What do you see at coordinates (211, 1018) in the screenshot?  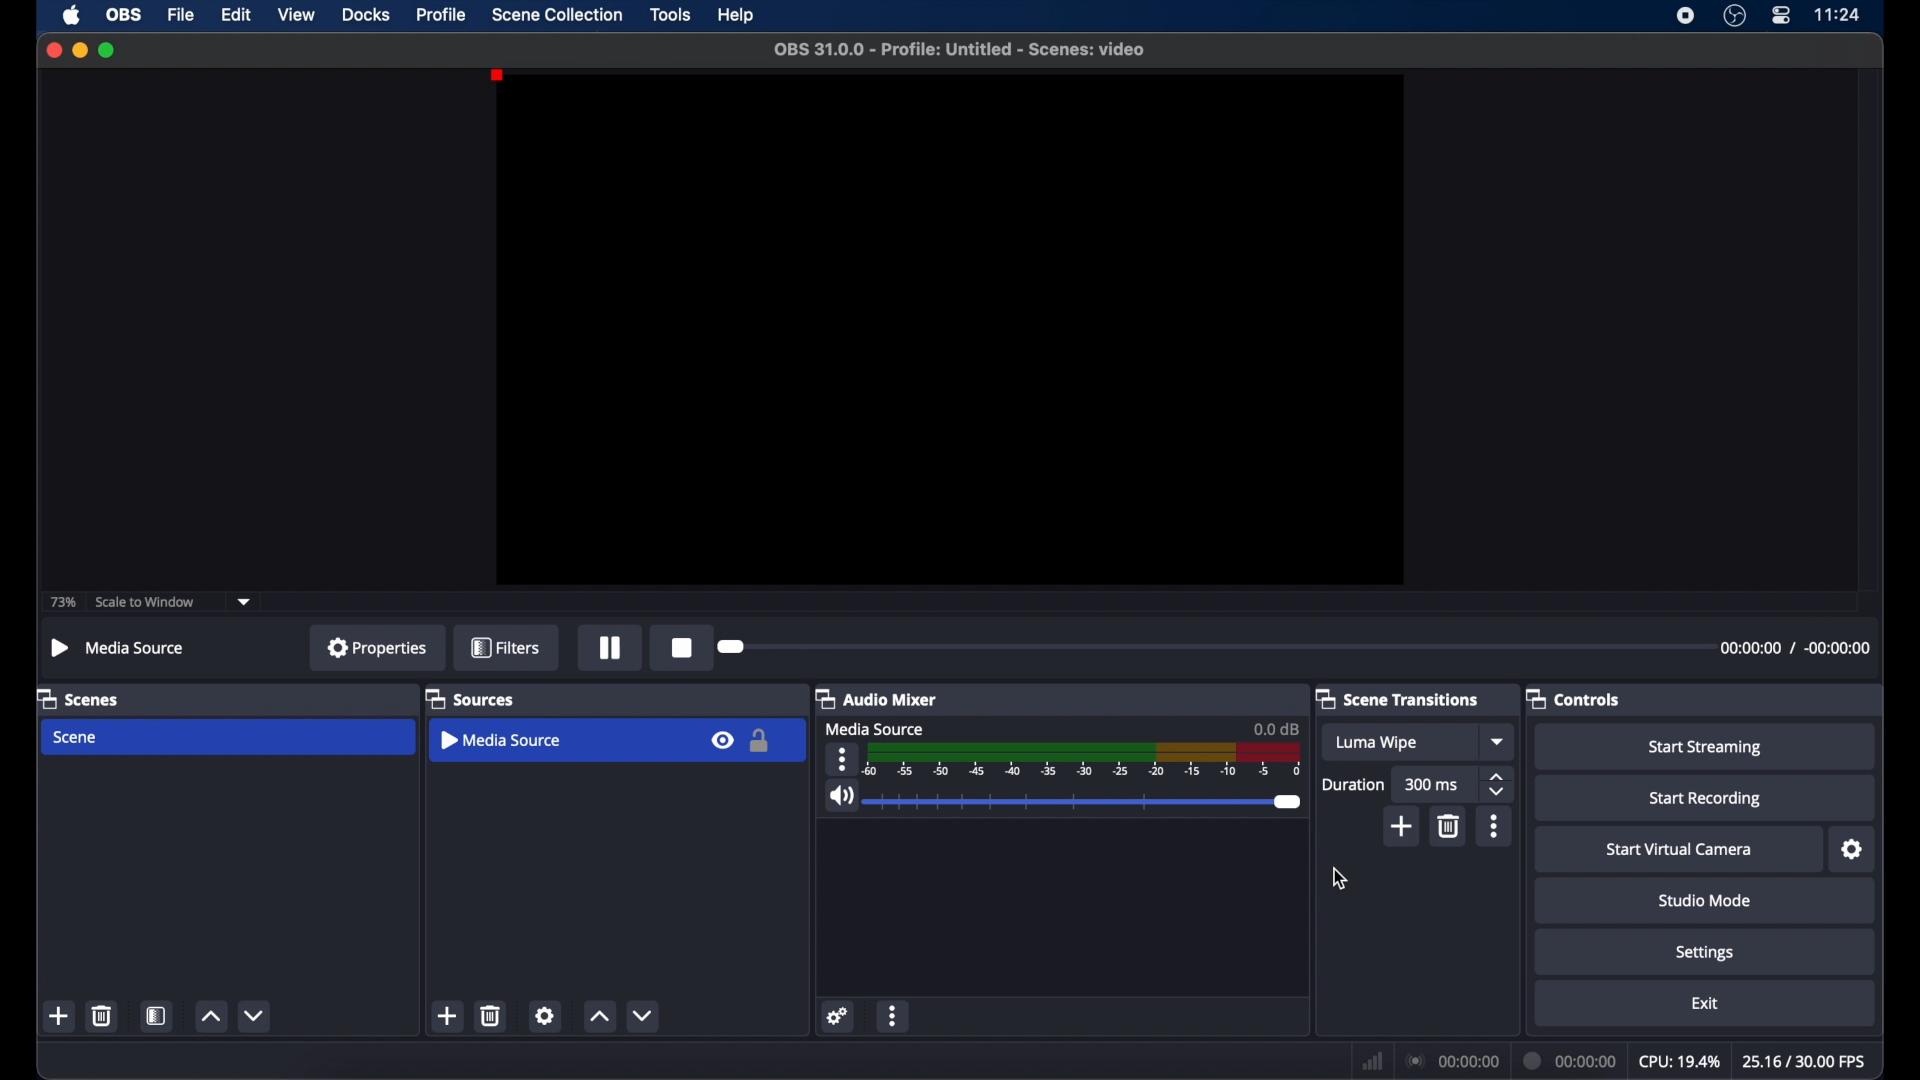 I see `increment` at bounding box center [211, 1018].